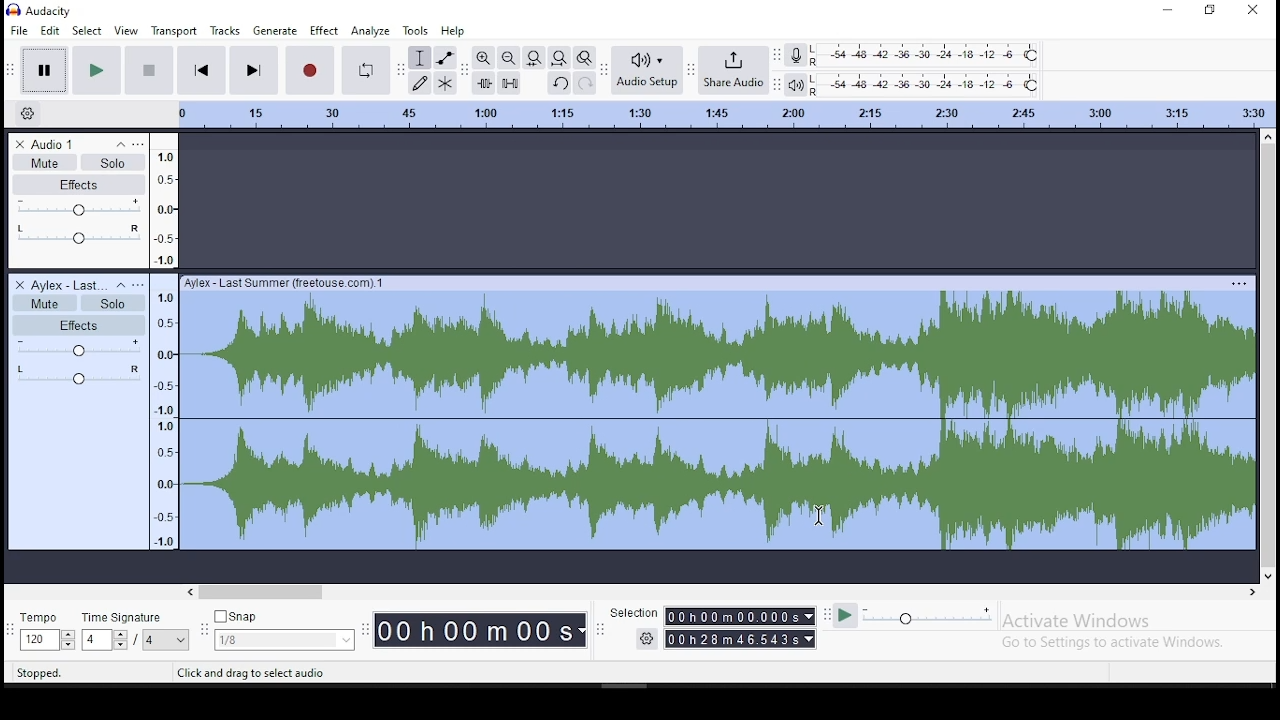 Image resolution: width=1280 pixels, height=720 pixels. What do you see at coordinates (124, 285) in the screenshot?
I see `collapse` at bounding box center [124, 285].